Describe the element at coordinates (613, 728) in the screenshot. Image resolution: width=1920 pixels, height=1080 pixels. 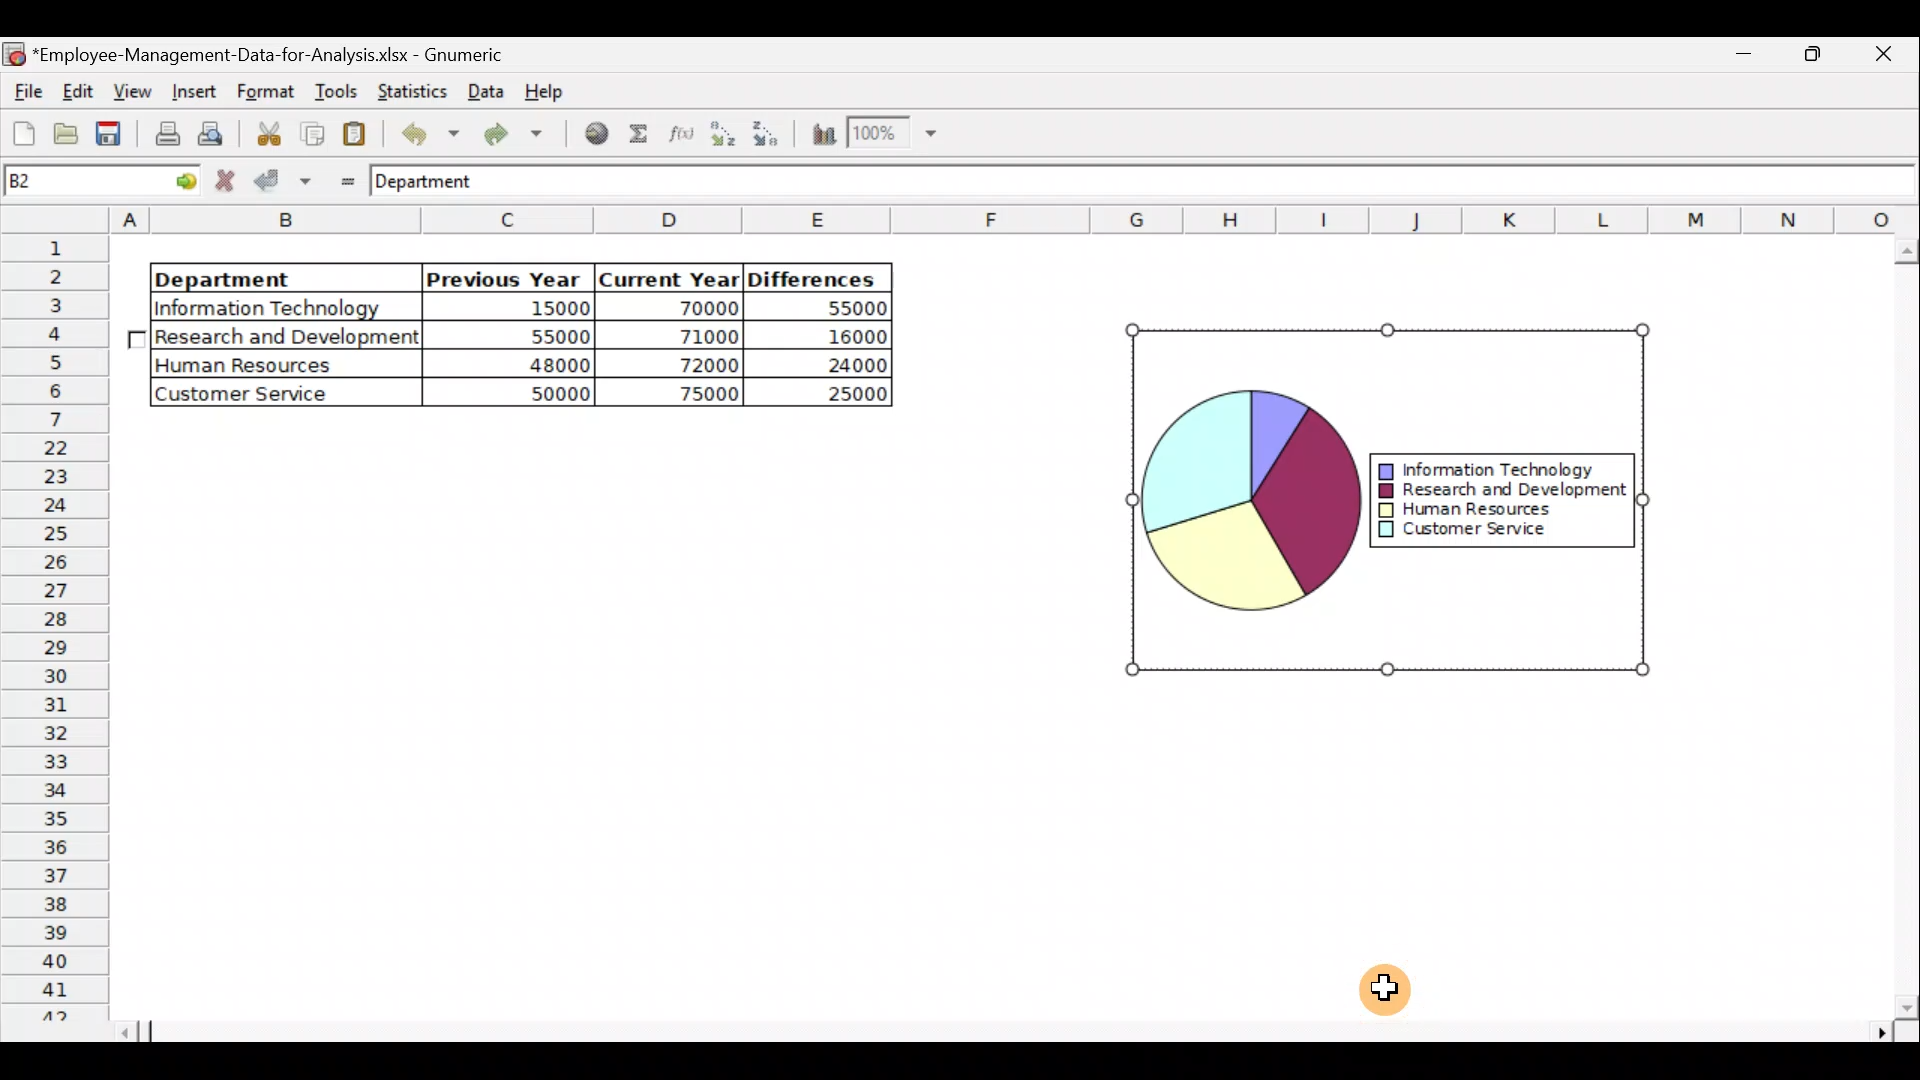
I see `Cells` at that location.